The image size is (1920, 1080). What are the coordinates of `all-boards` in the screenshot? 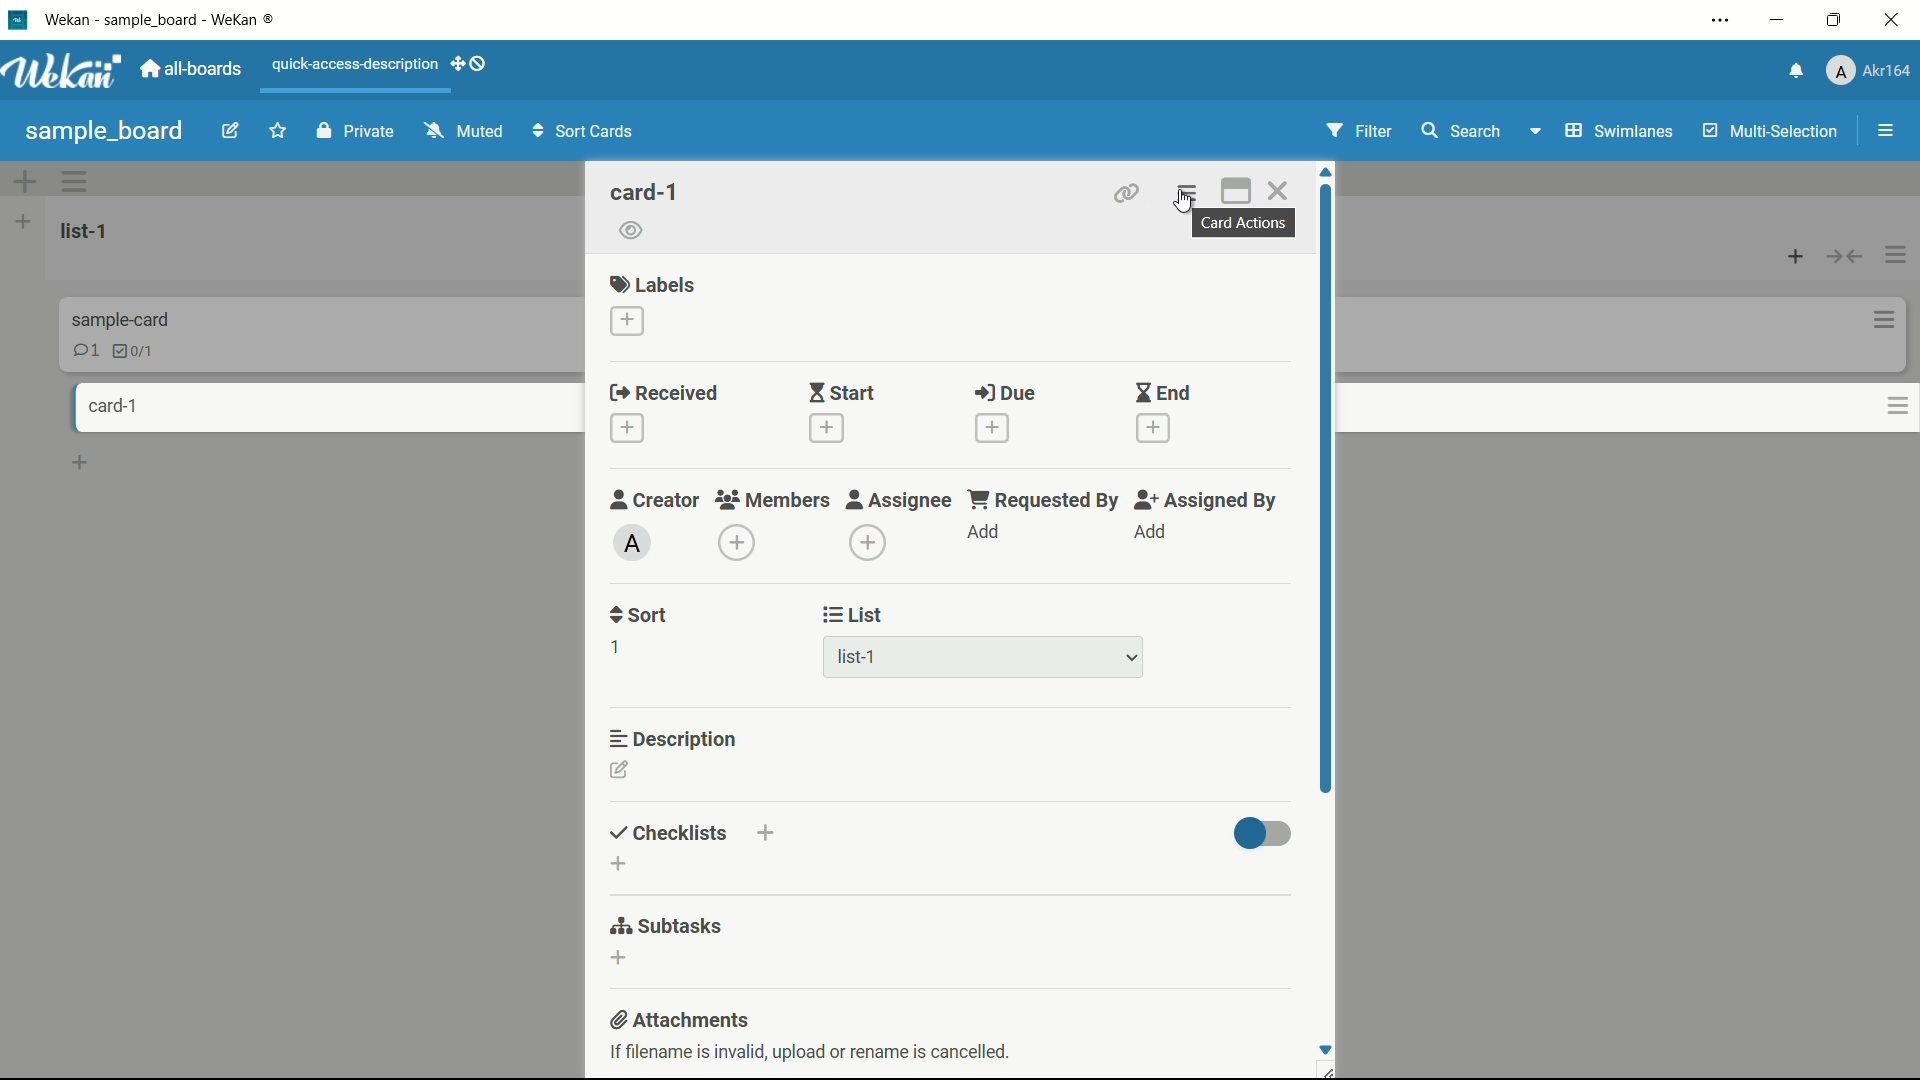 It's located at (191, 70).